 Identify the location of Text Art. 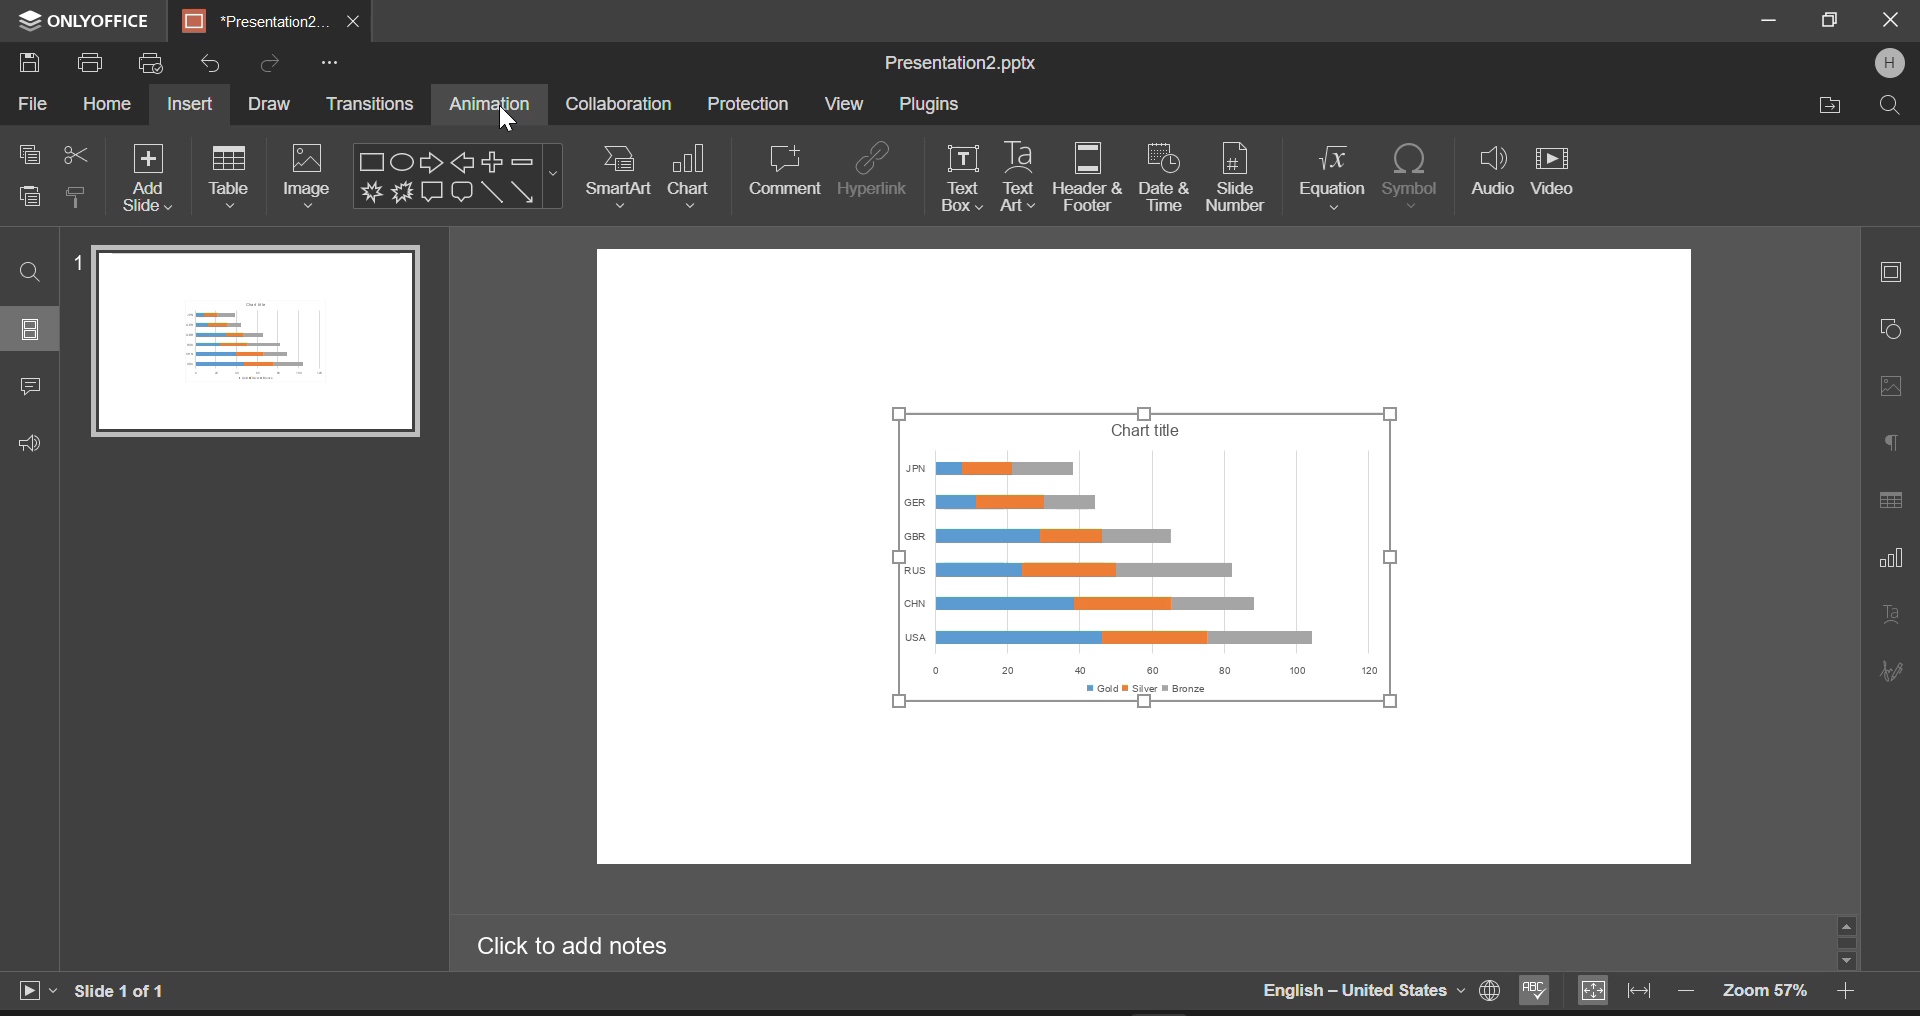
(1016, 176).